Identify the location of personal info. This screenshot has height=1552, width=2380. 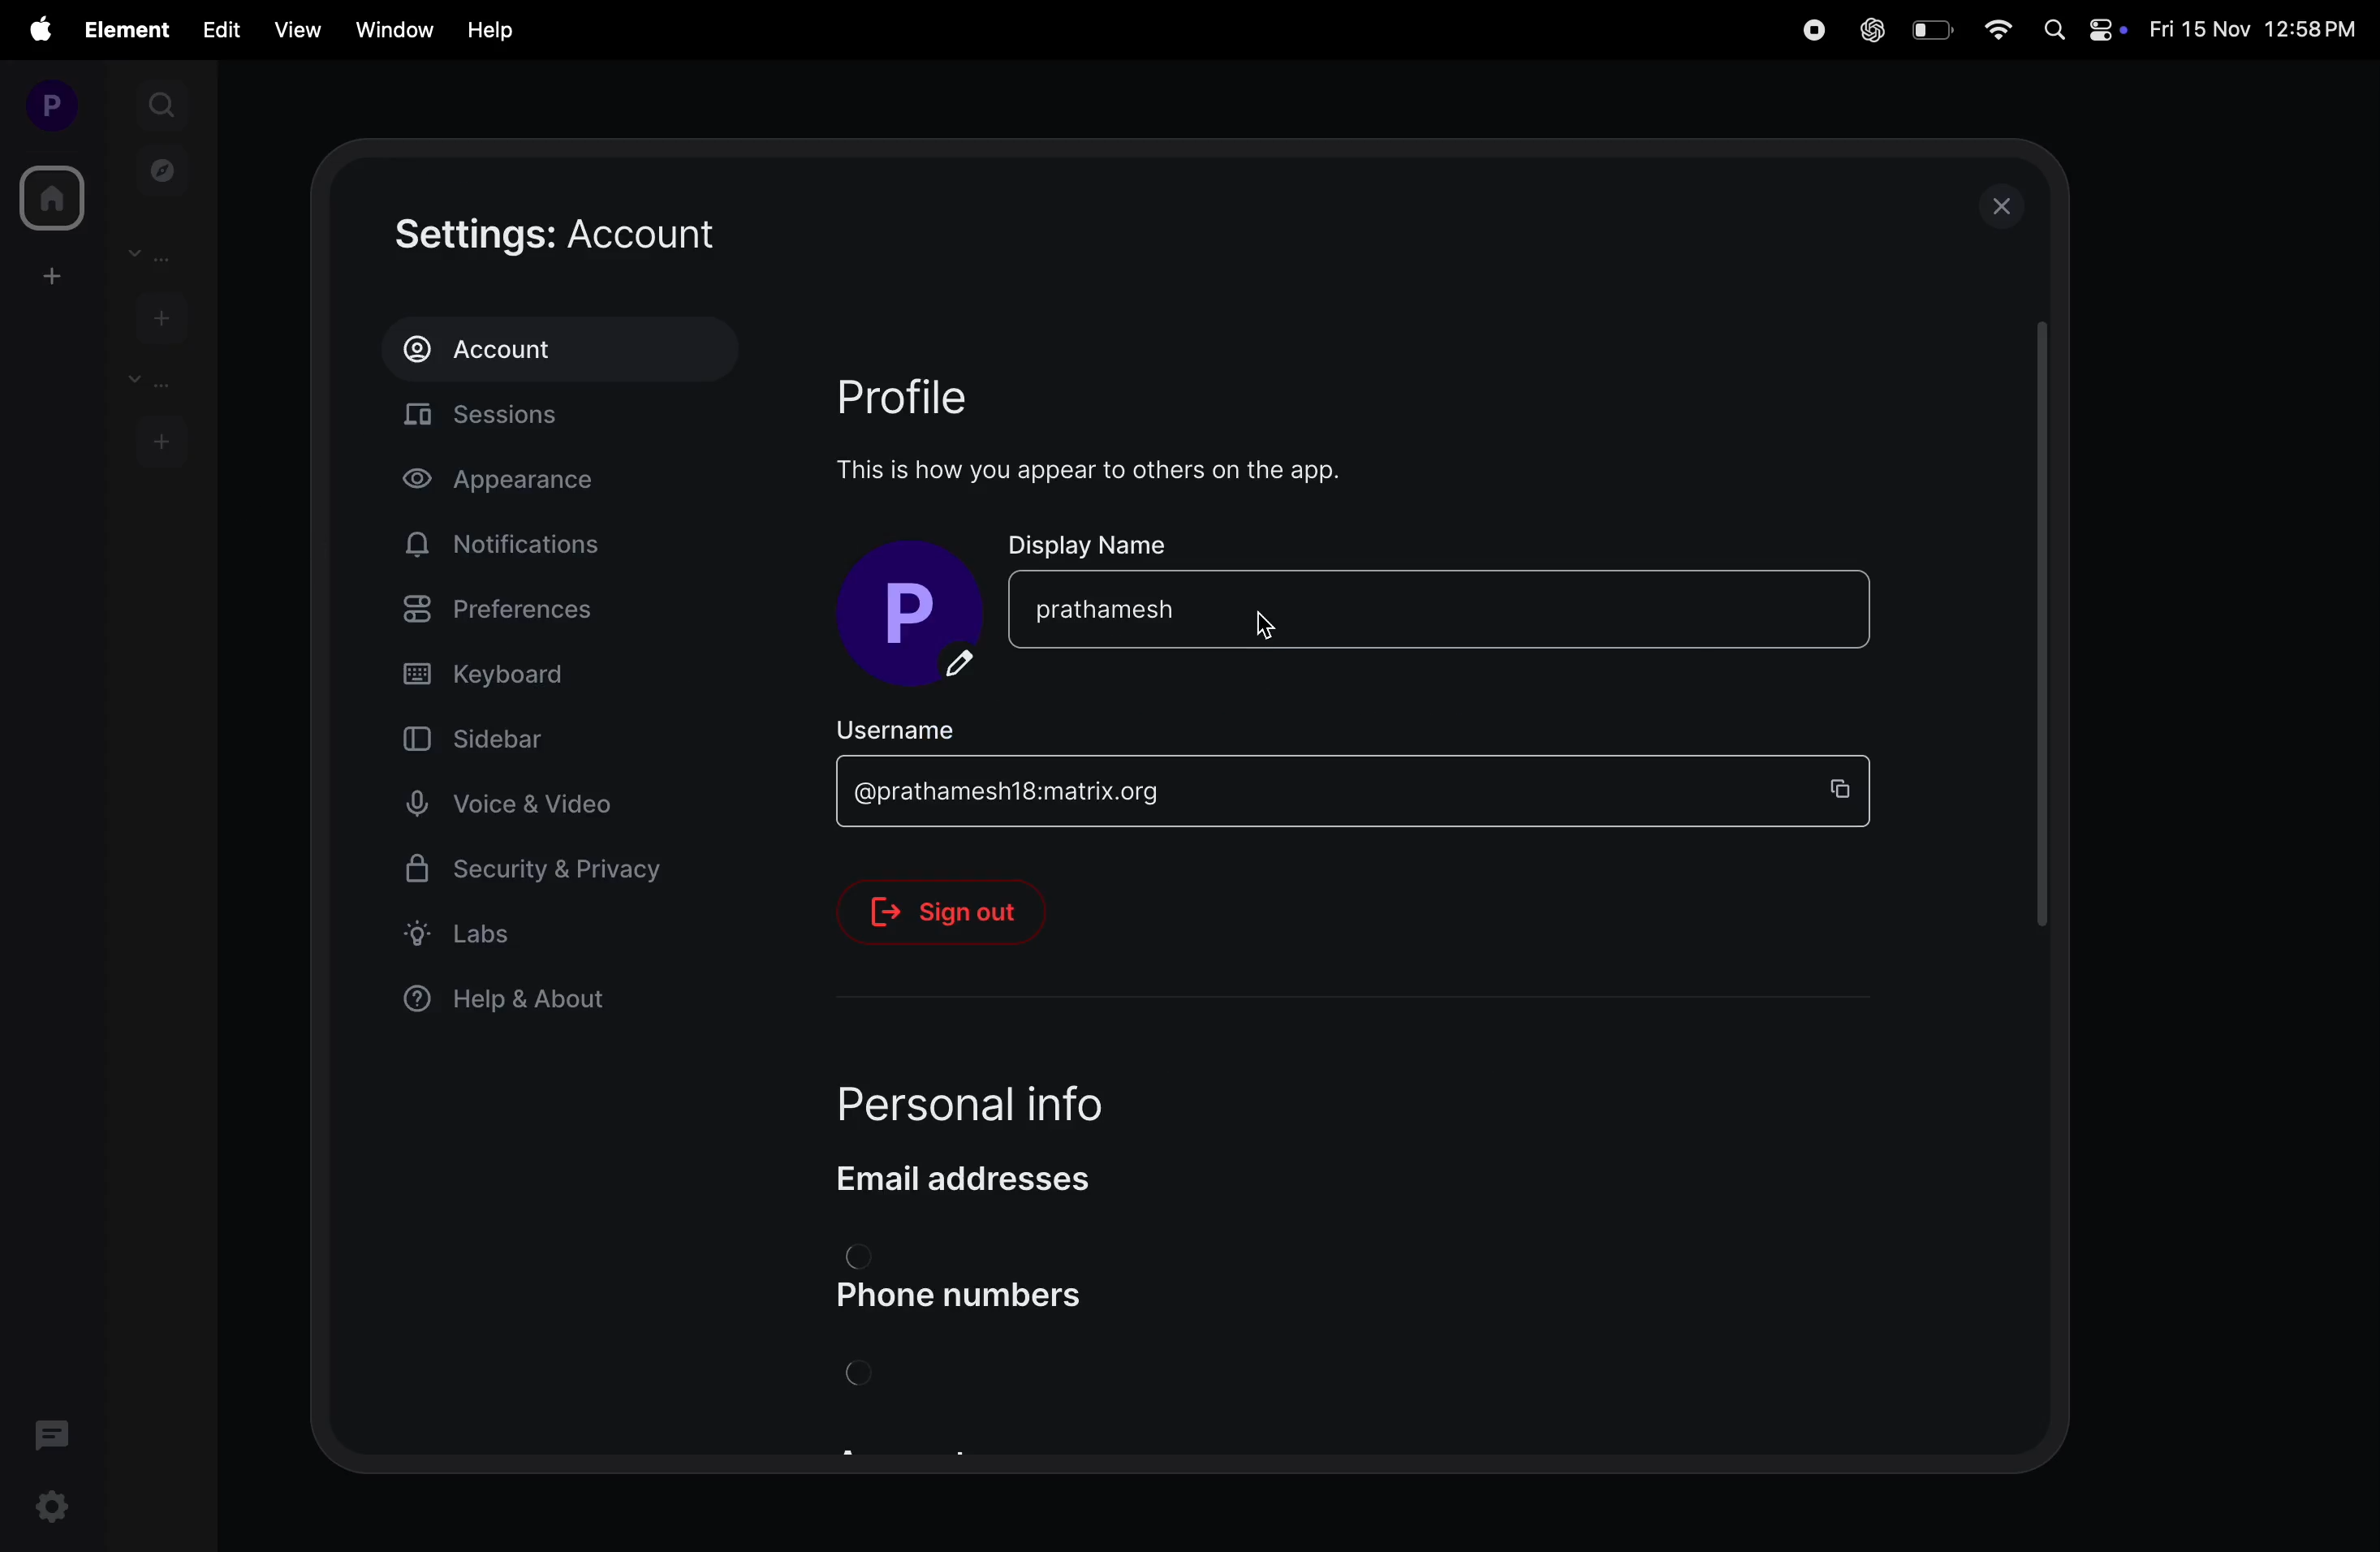
(1018, 1095).